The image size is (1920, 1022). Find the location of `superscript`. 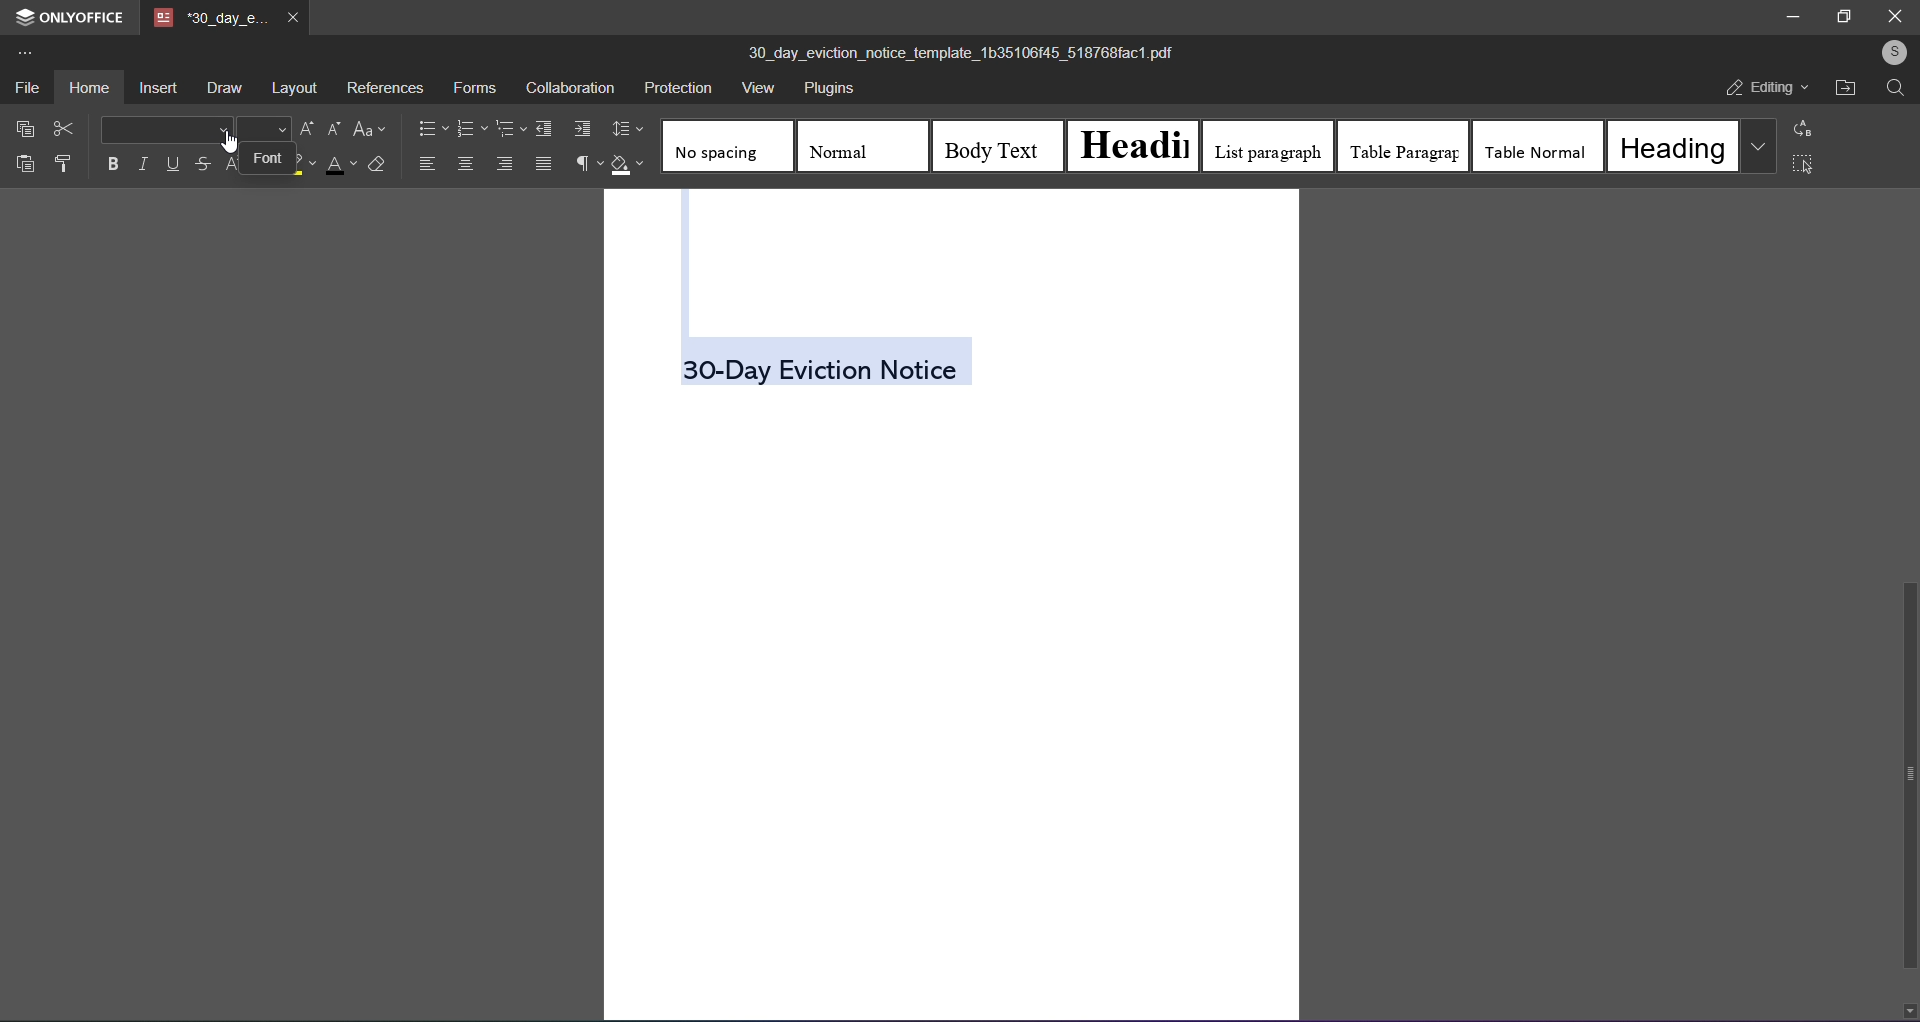

superscript is located at coordinates (232, 164).